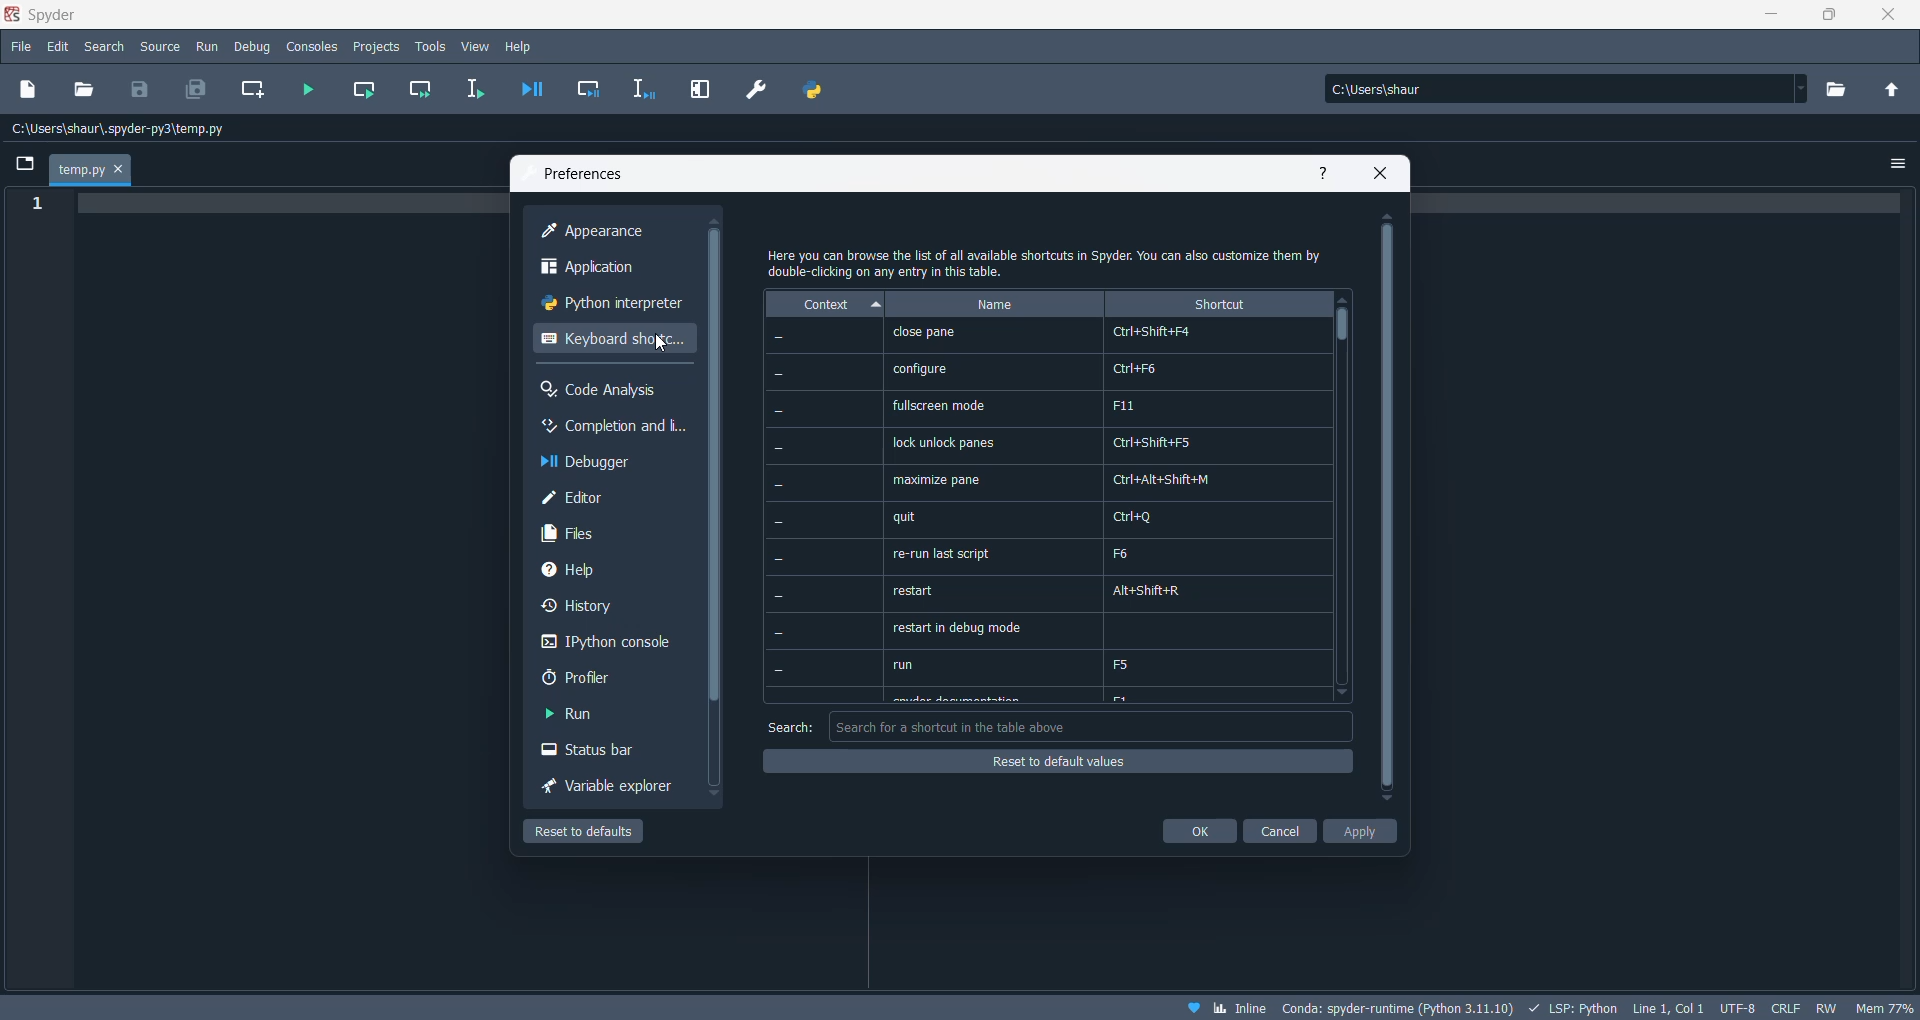  What do you see at coordinates (1051, 261) in the screenshot?
I see `text` at bounding box center [1051, 261].